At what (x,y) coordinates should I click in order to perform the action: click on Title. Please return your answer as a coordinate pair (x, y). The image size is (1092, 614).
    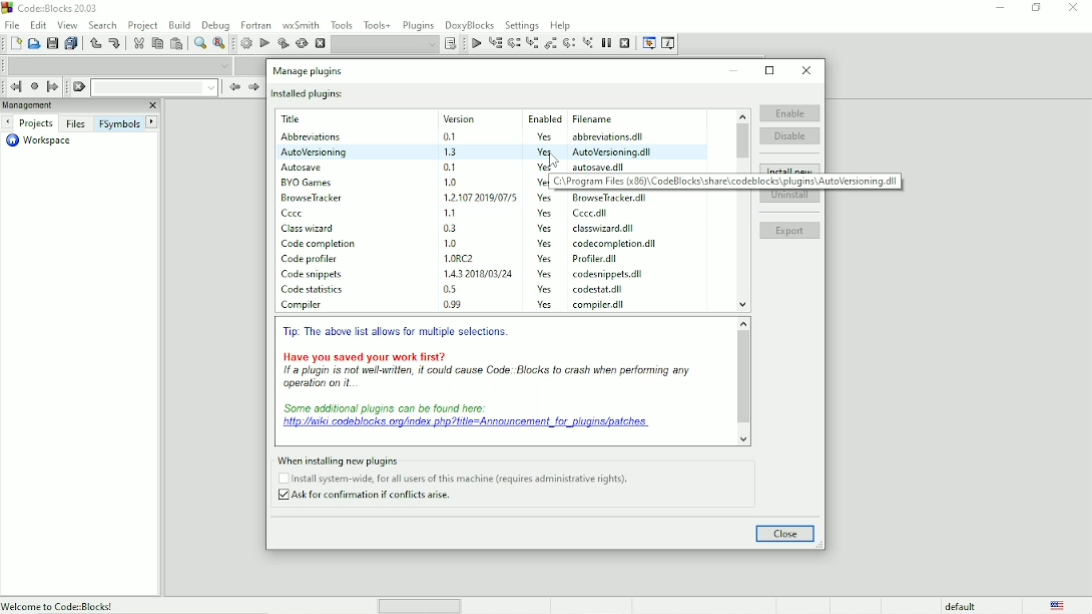
    Looking at the image, I should click on (295, 119).